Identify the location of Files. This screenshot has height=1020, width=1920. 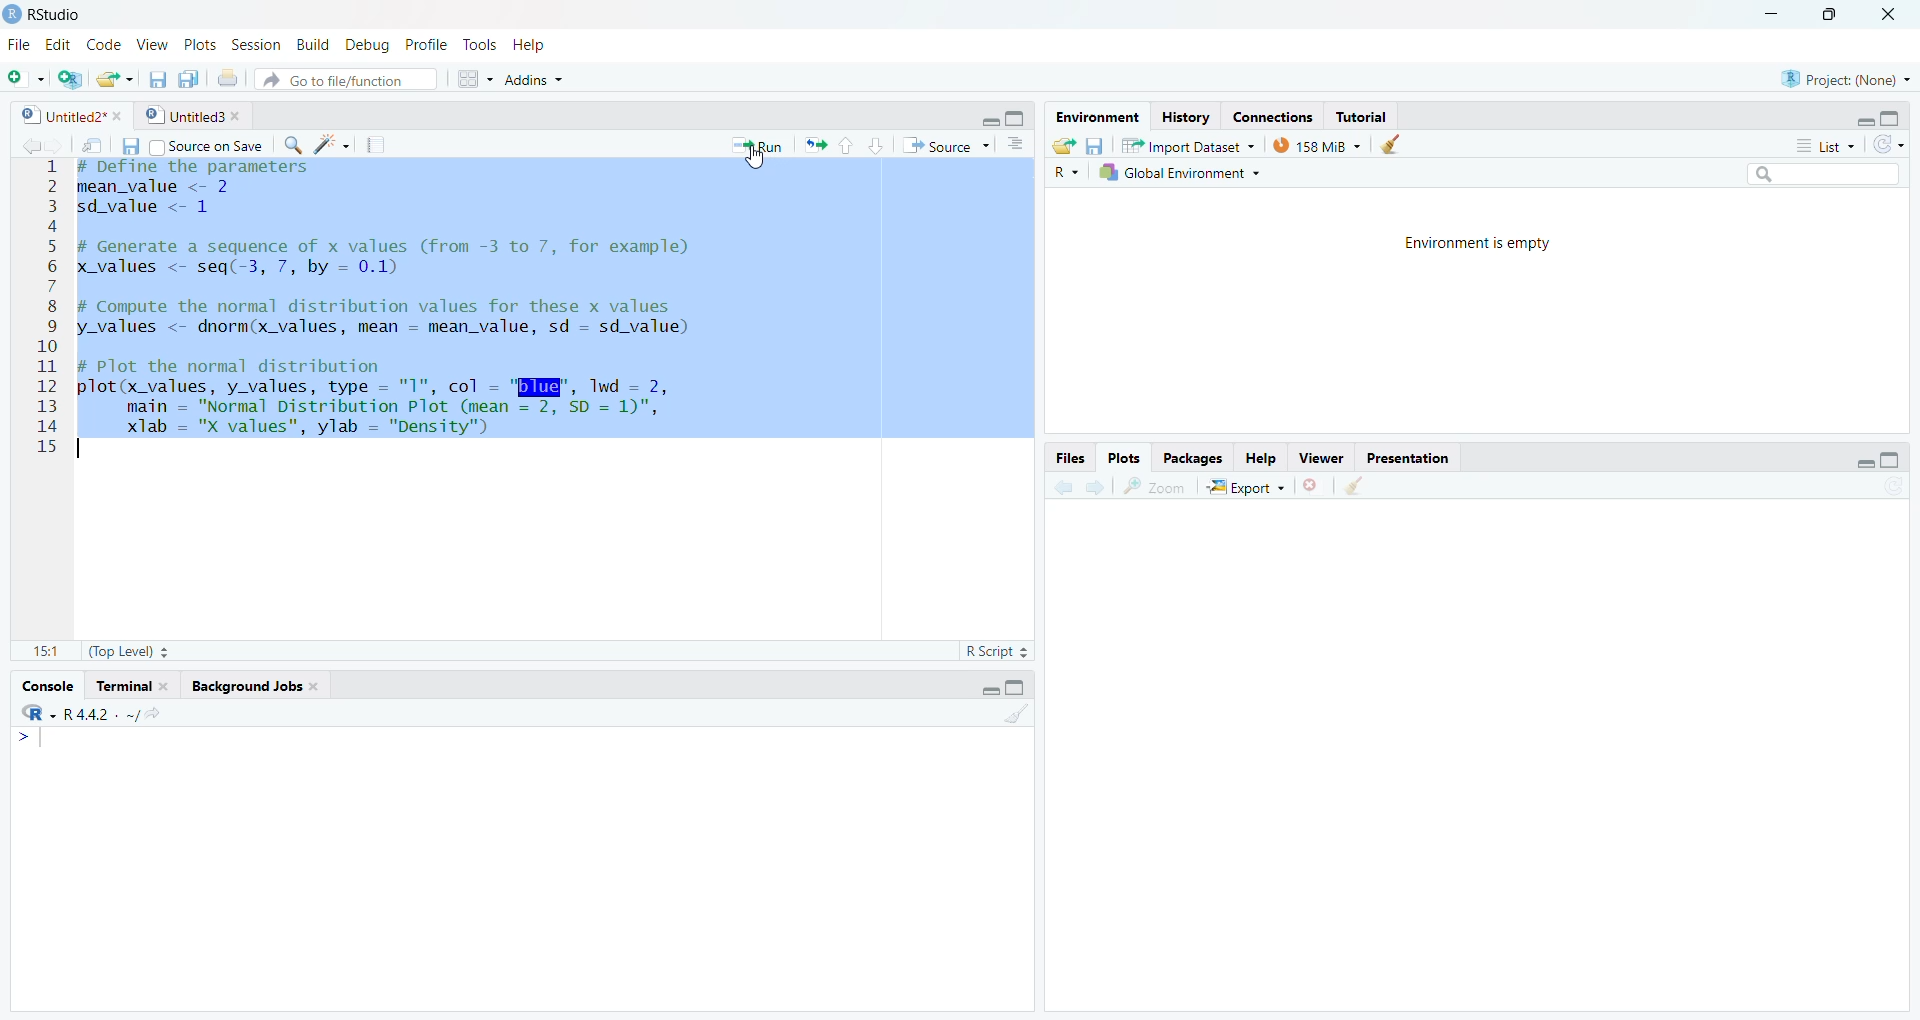
(1069, 457).